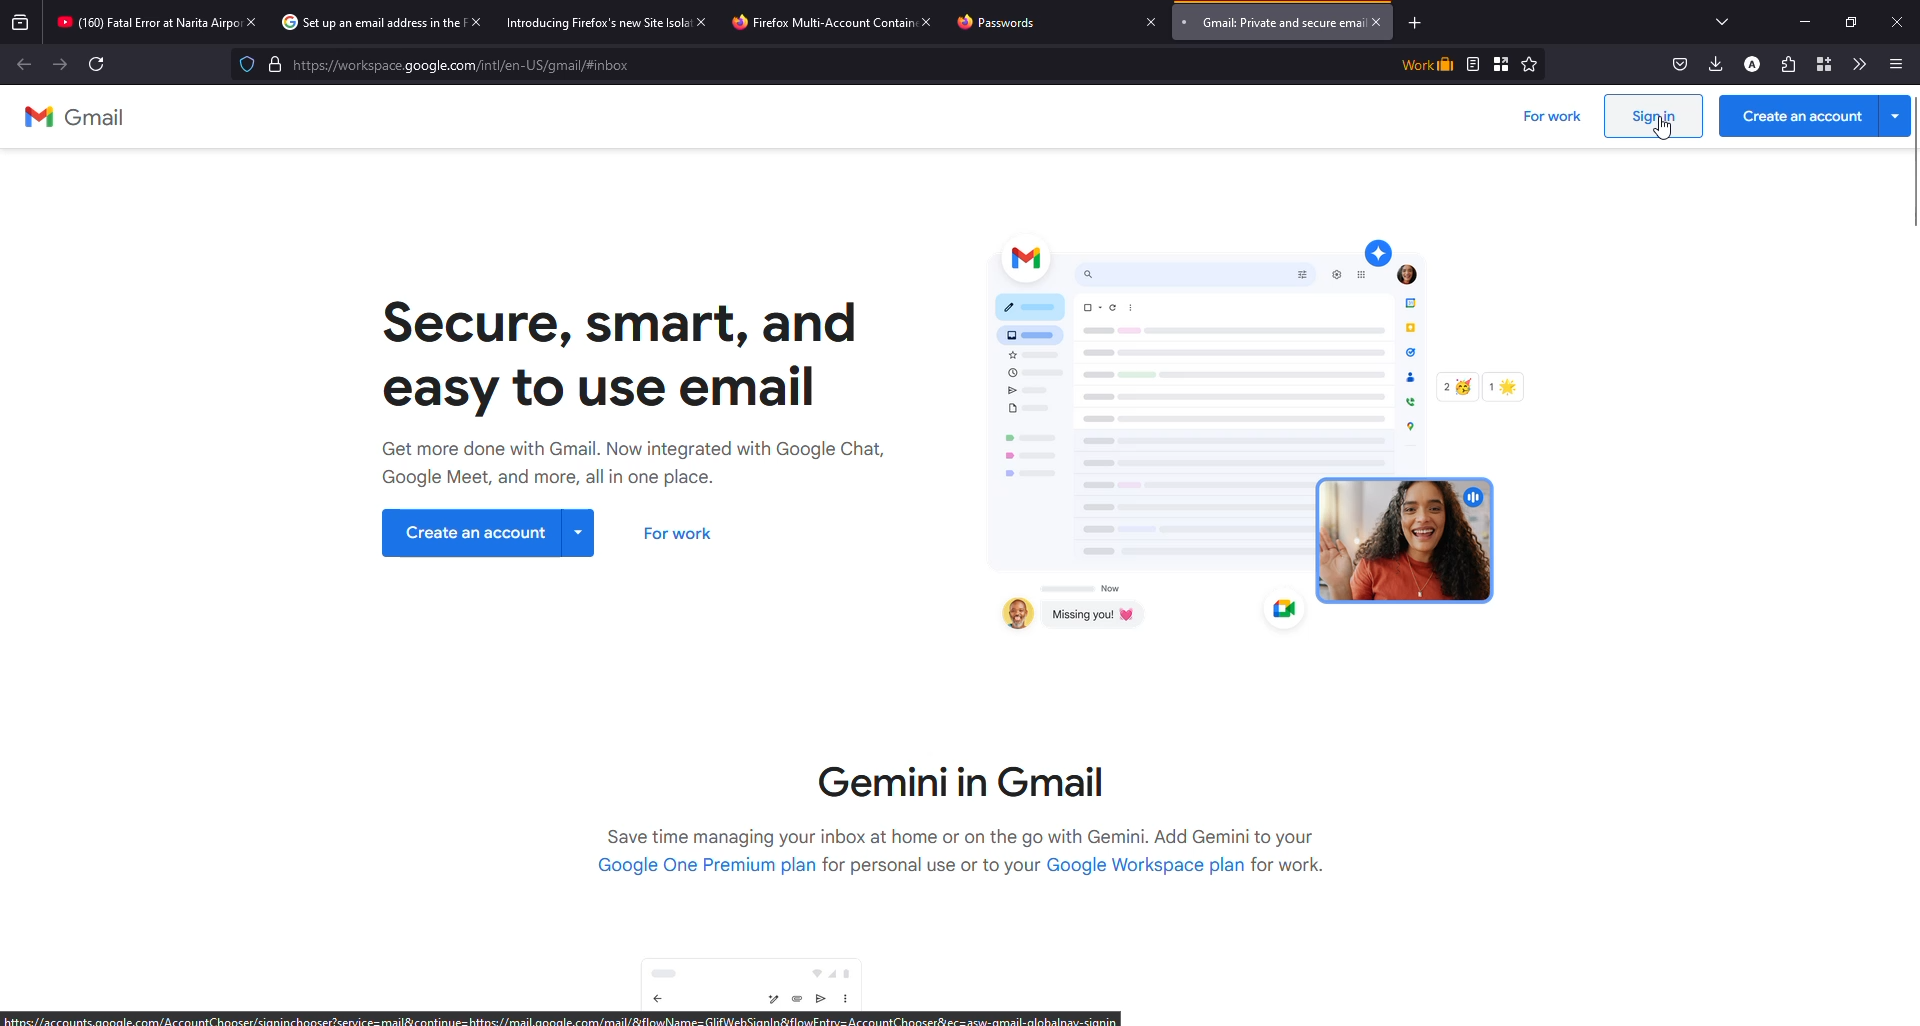  Describe the element at coordinates (470, 68) in the screenshot. I see `https://workspace.google.com/intl/en-US/gmail/#inbox` at that location.